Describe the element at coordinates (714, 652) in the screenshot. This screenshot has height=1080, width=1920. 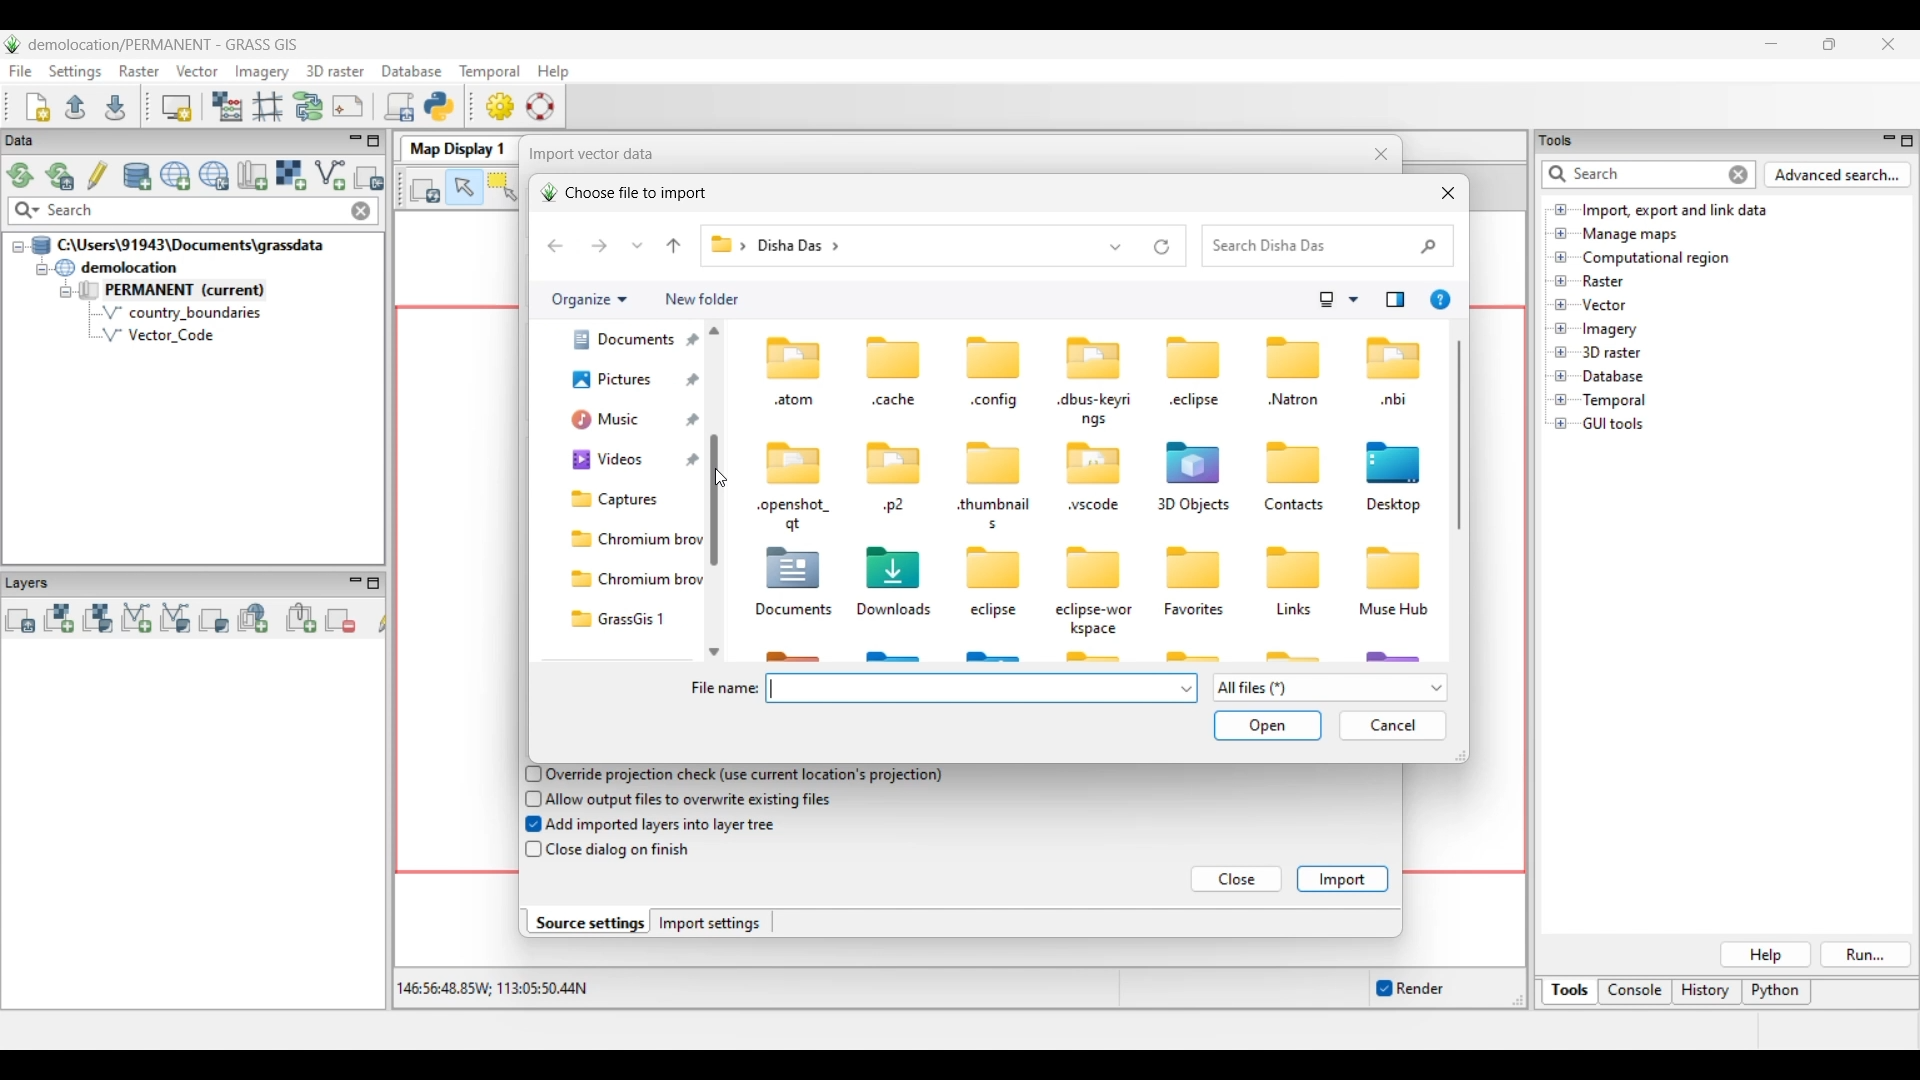
I see `Quick slide to bottom` at that location.